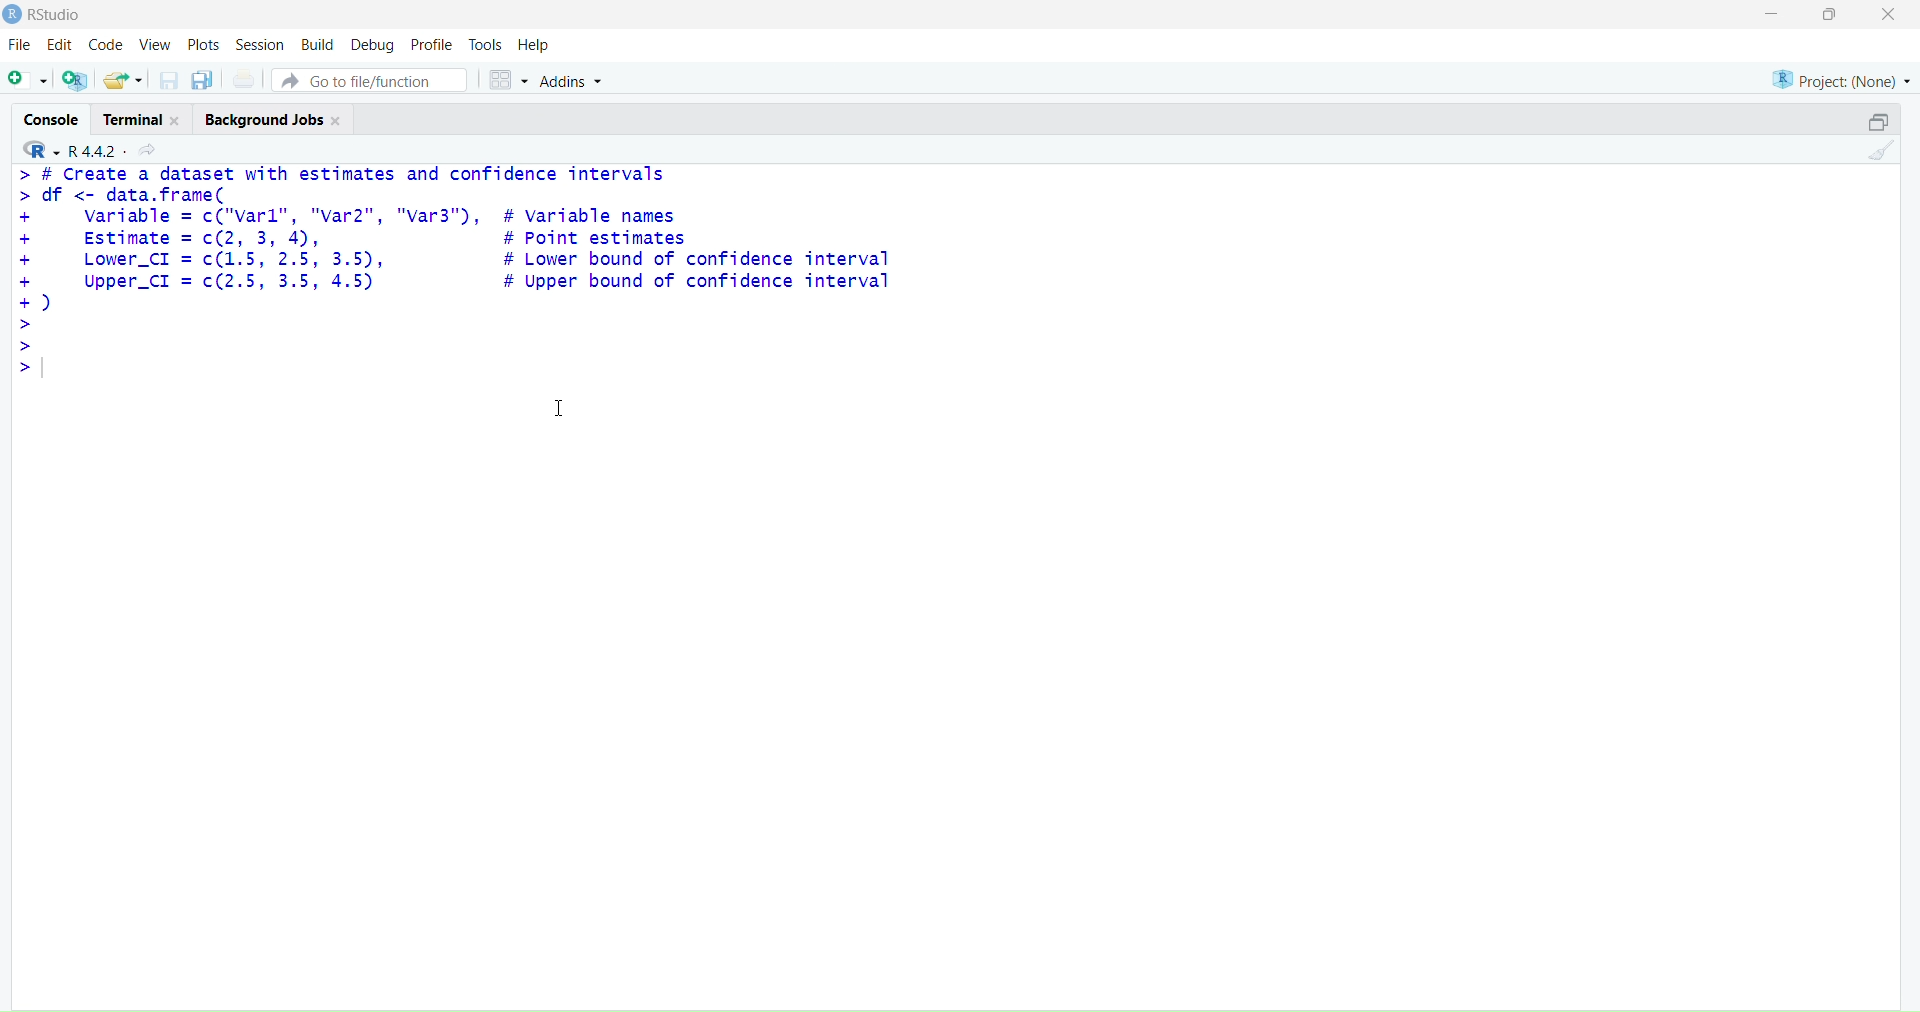 This screenshot has height=1012, width=1920. I want to click on create a project, so click(75, 79).